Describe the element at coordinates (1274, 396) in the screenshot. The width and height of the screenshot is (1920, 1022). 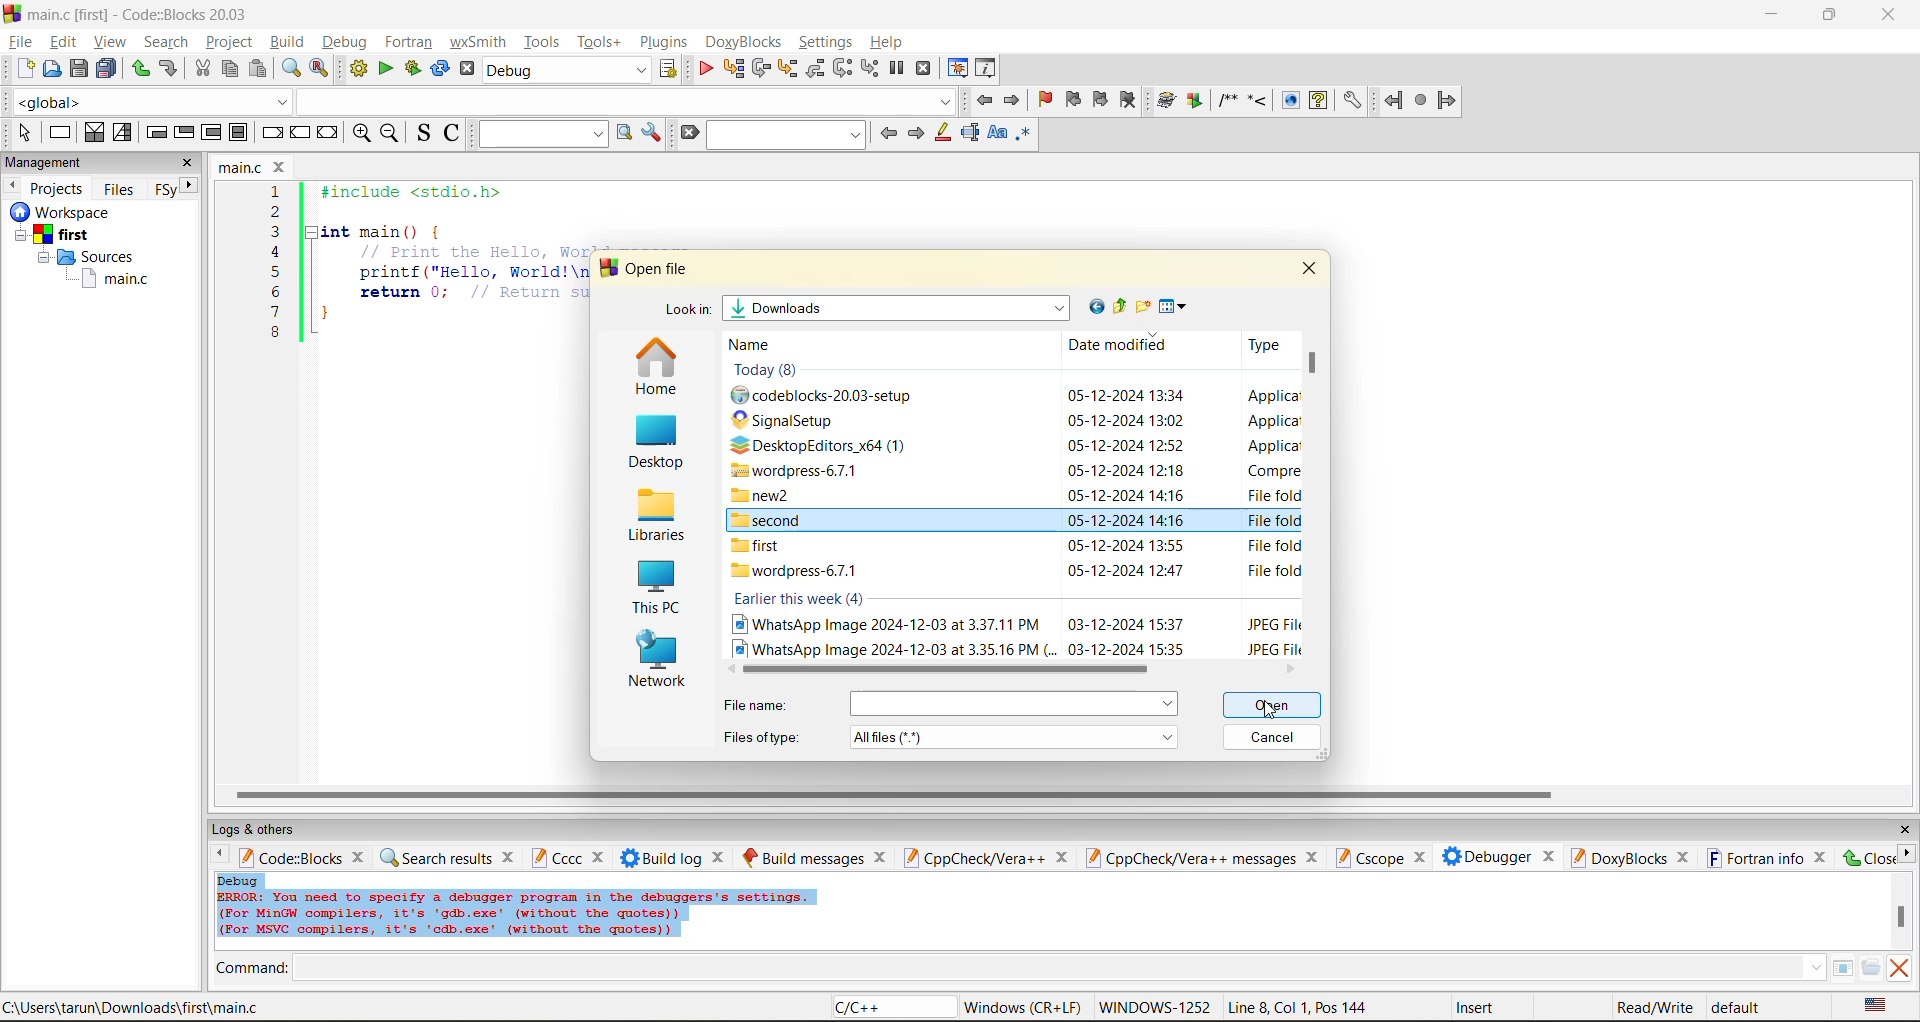
I see `type` at that location.